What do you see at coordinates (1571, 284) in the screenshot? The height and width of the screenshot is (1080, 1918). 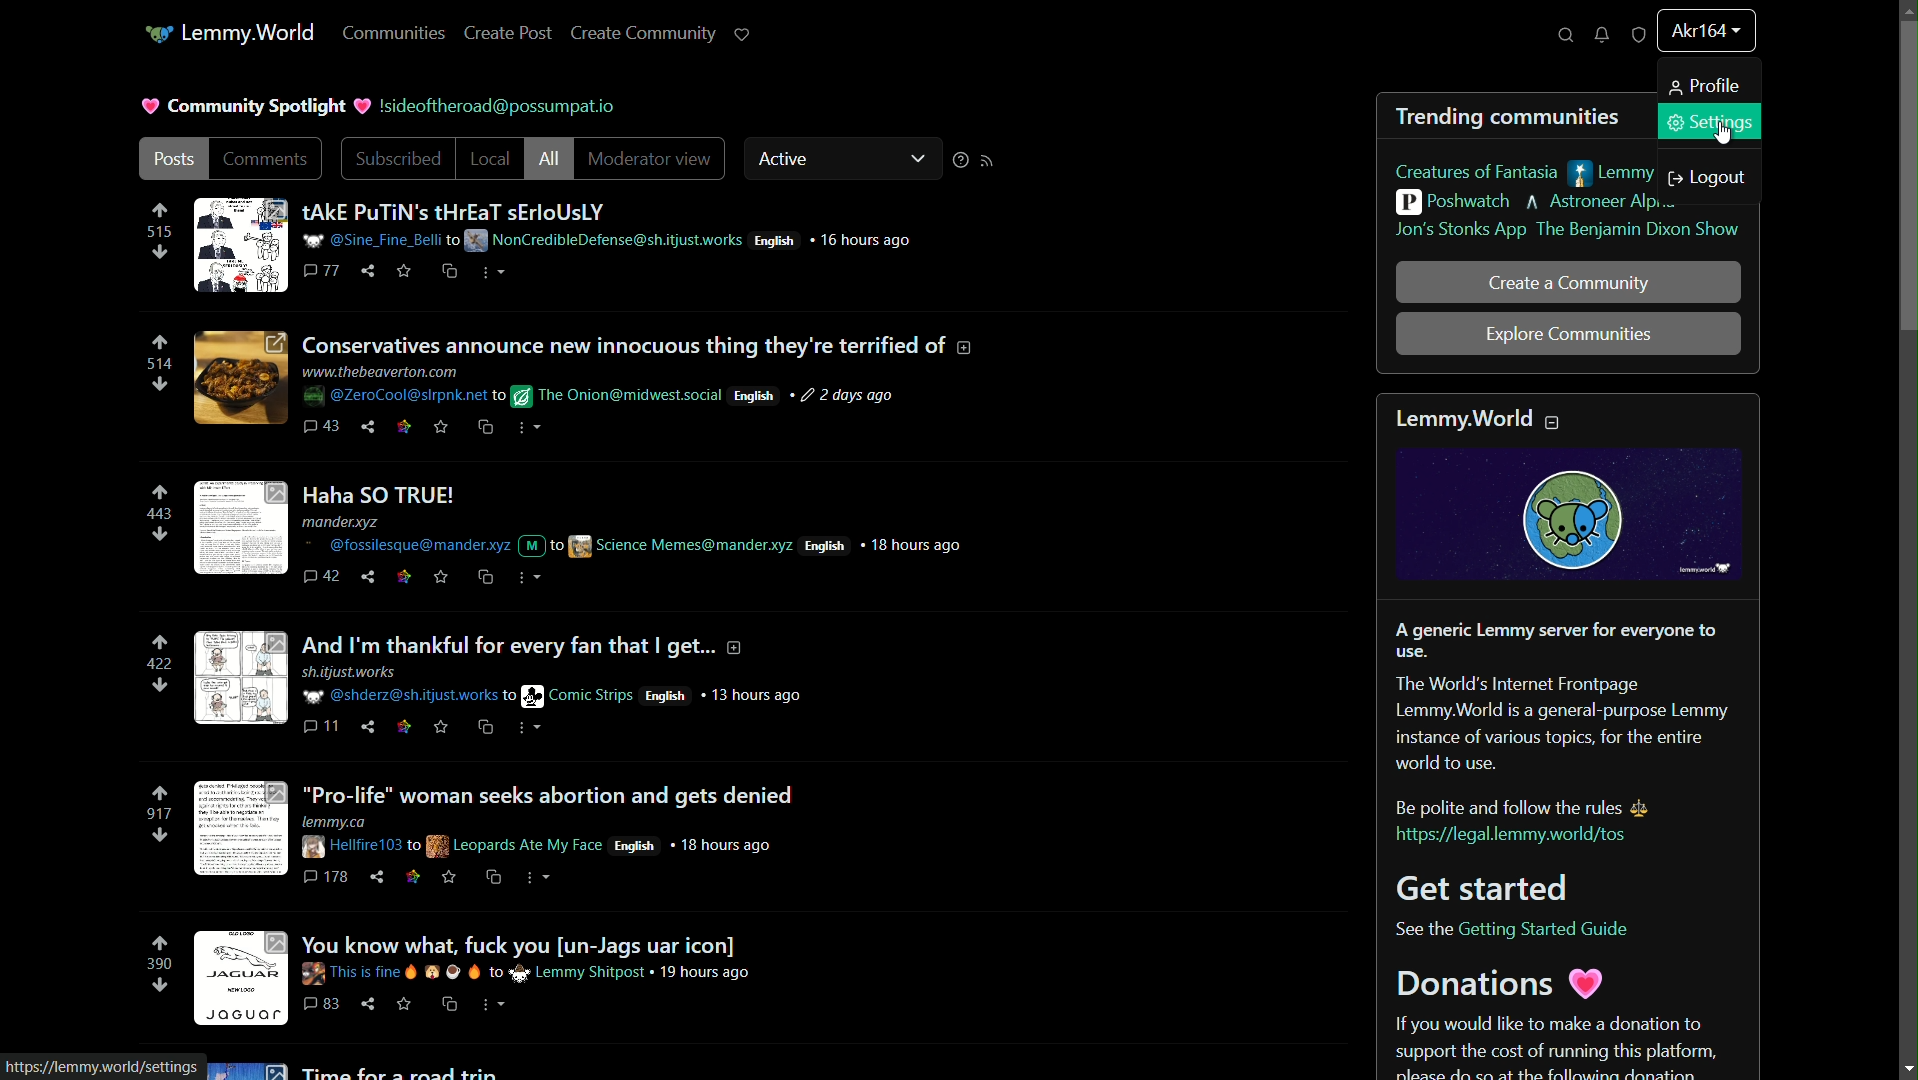 I see `create a community` at bounding box center [1571, 284].